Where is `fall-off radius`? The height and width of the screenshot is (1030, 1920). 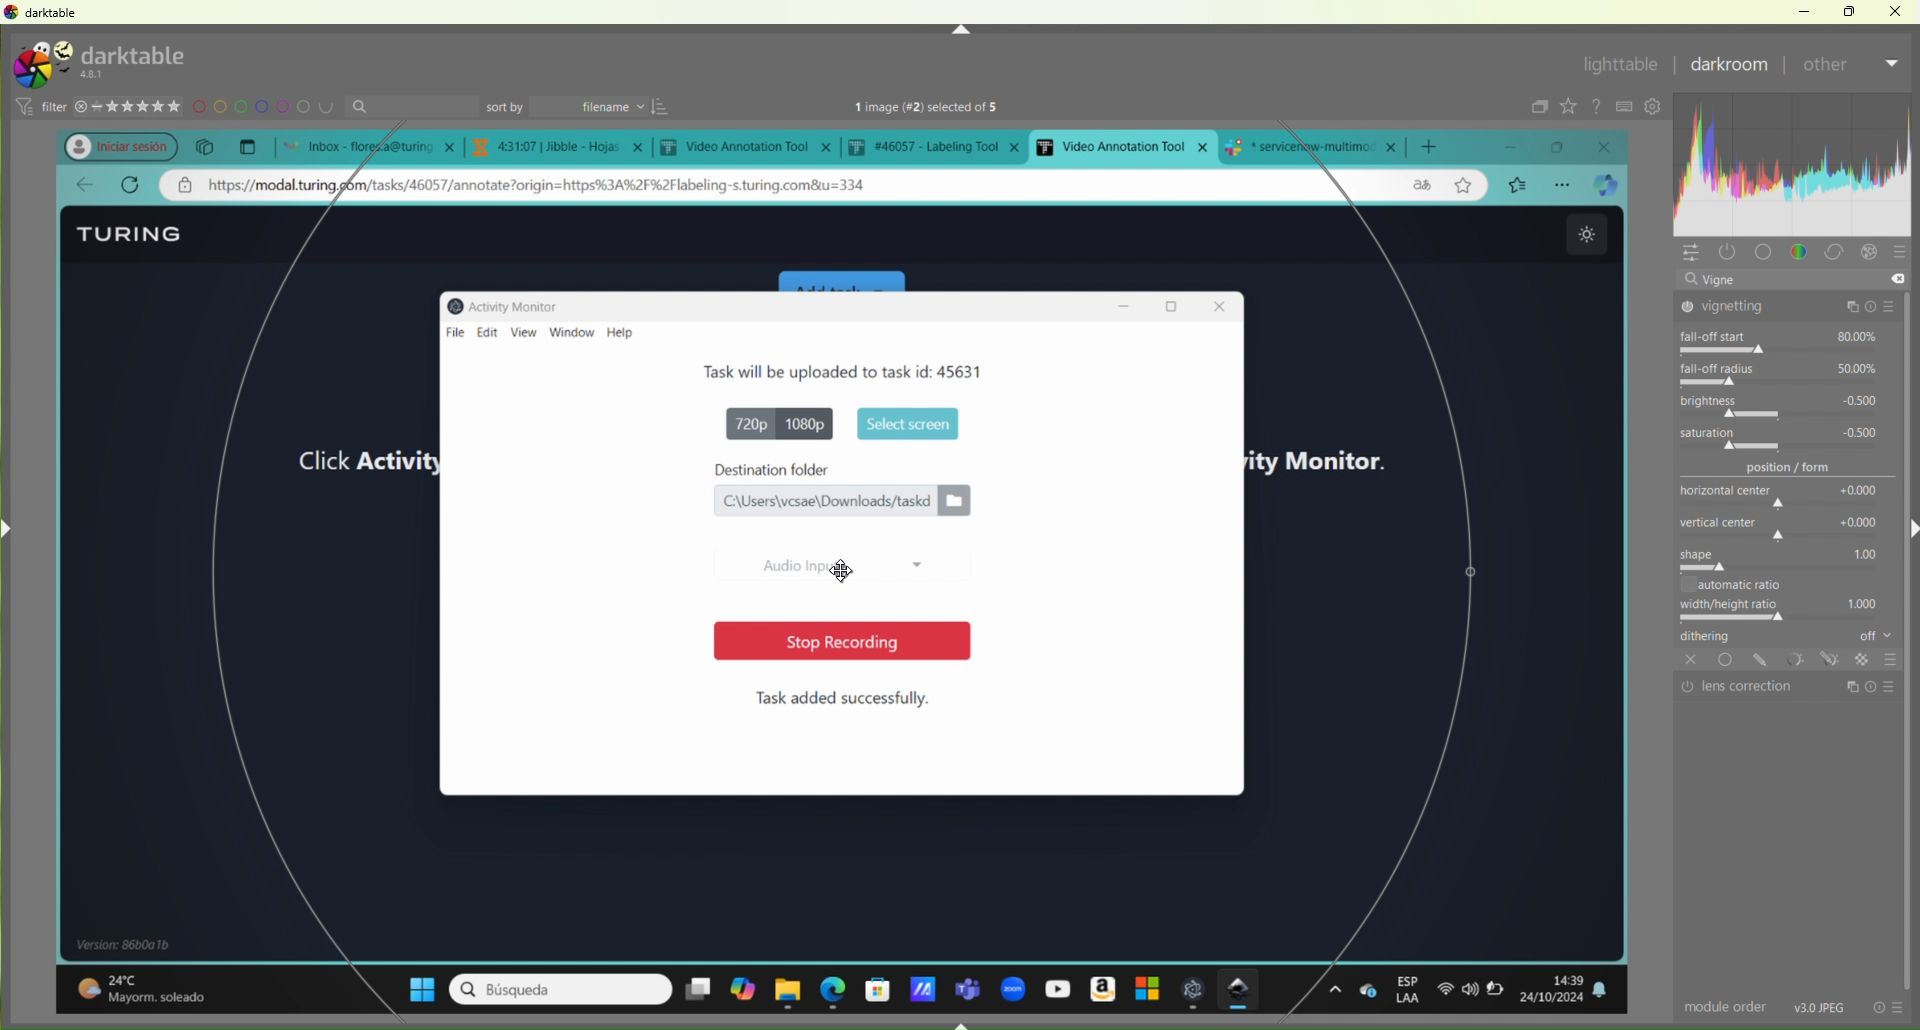
fall-off radius is located at coordinates (1784, 373).